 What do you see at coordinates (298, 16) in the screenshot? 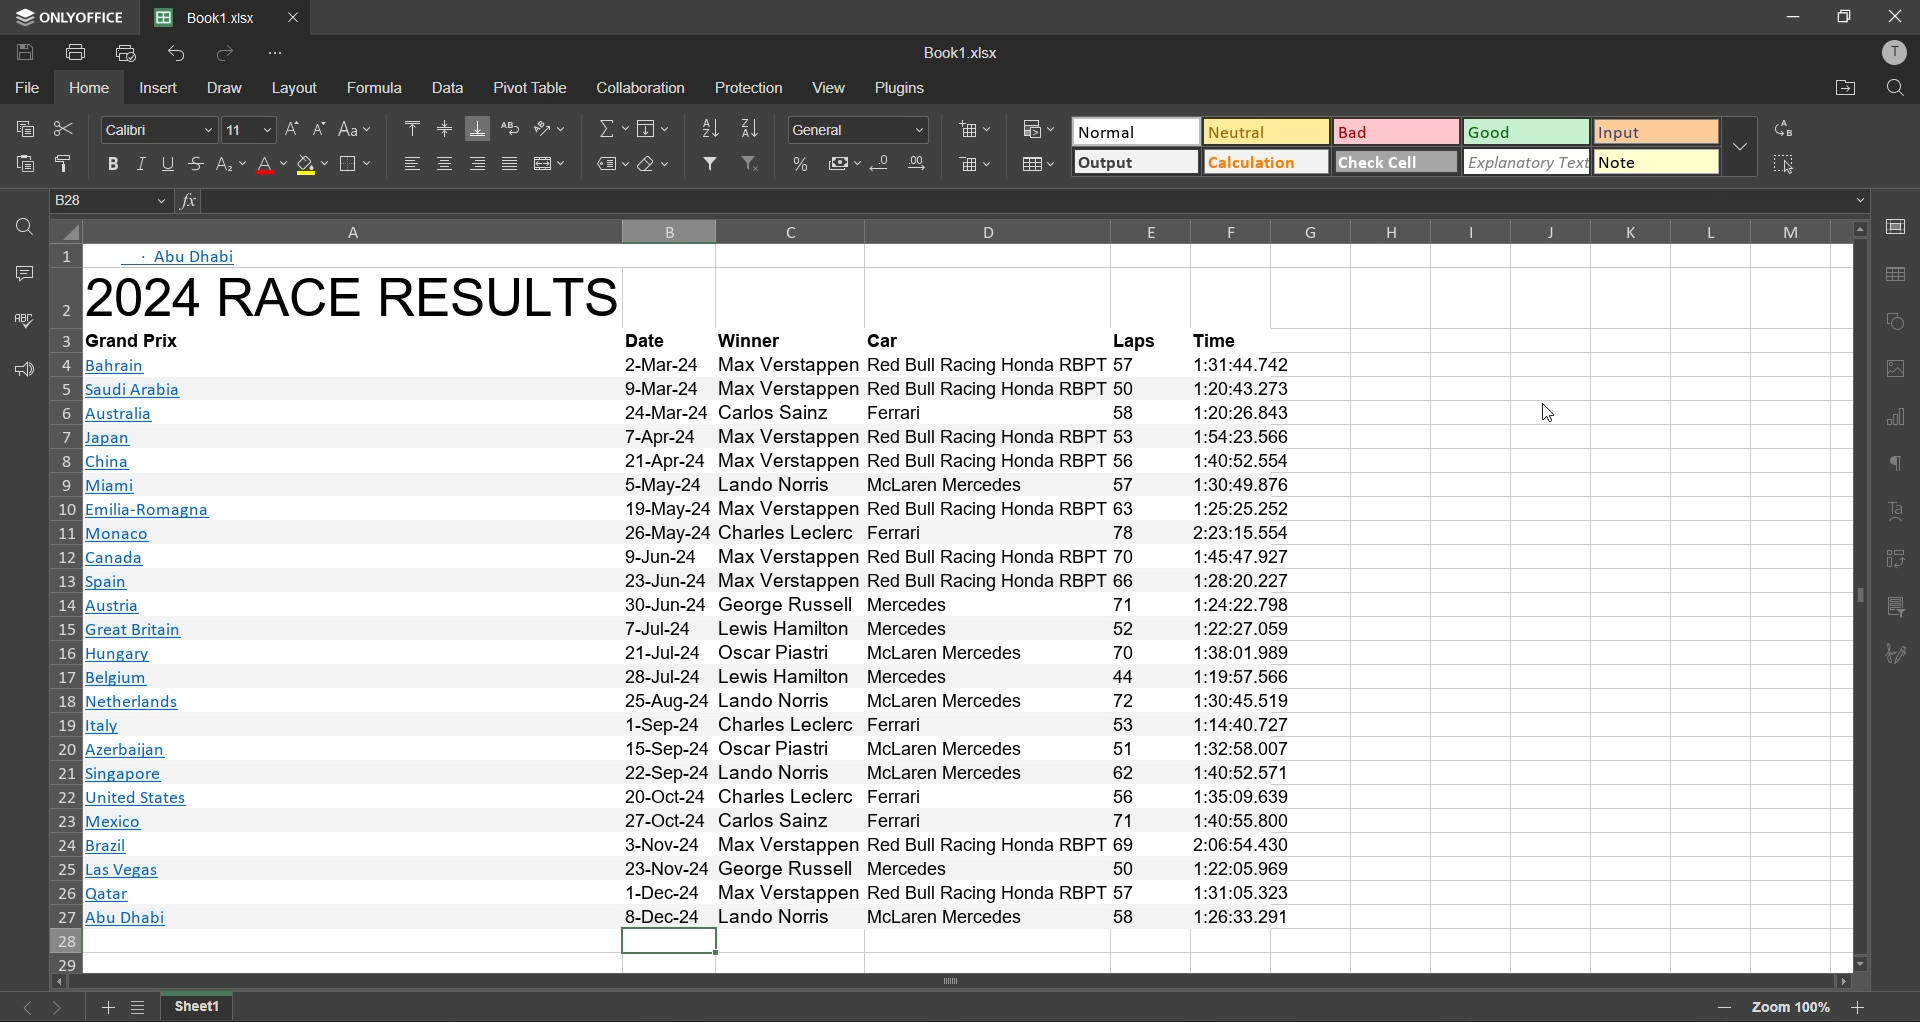
I see `close tab` at bounding box center [298, 16].